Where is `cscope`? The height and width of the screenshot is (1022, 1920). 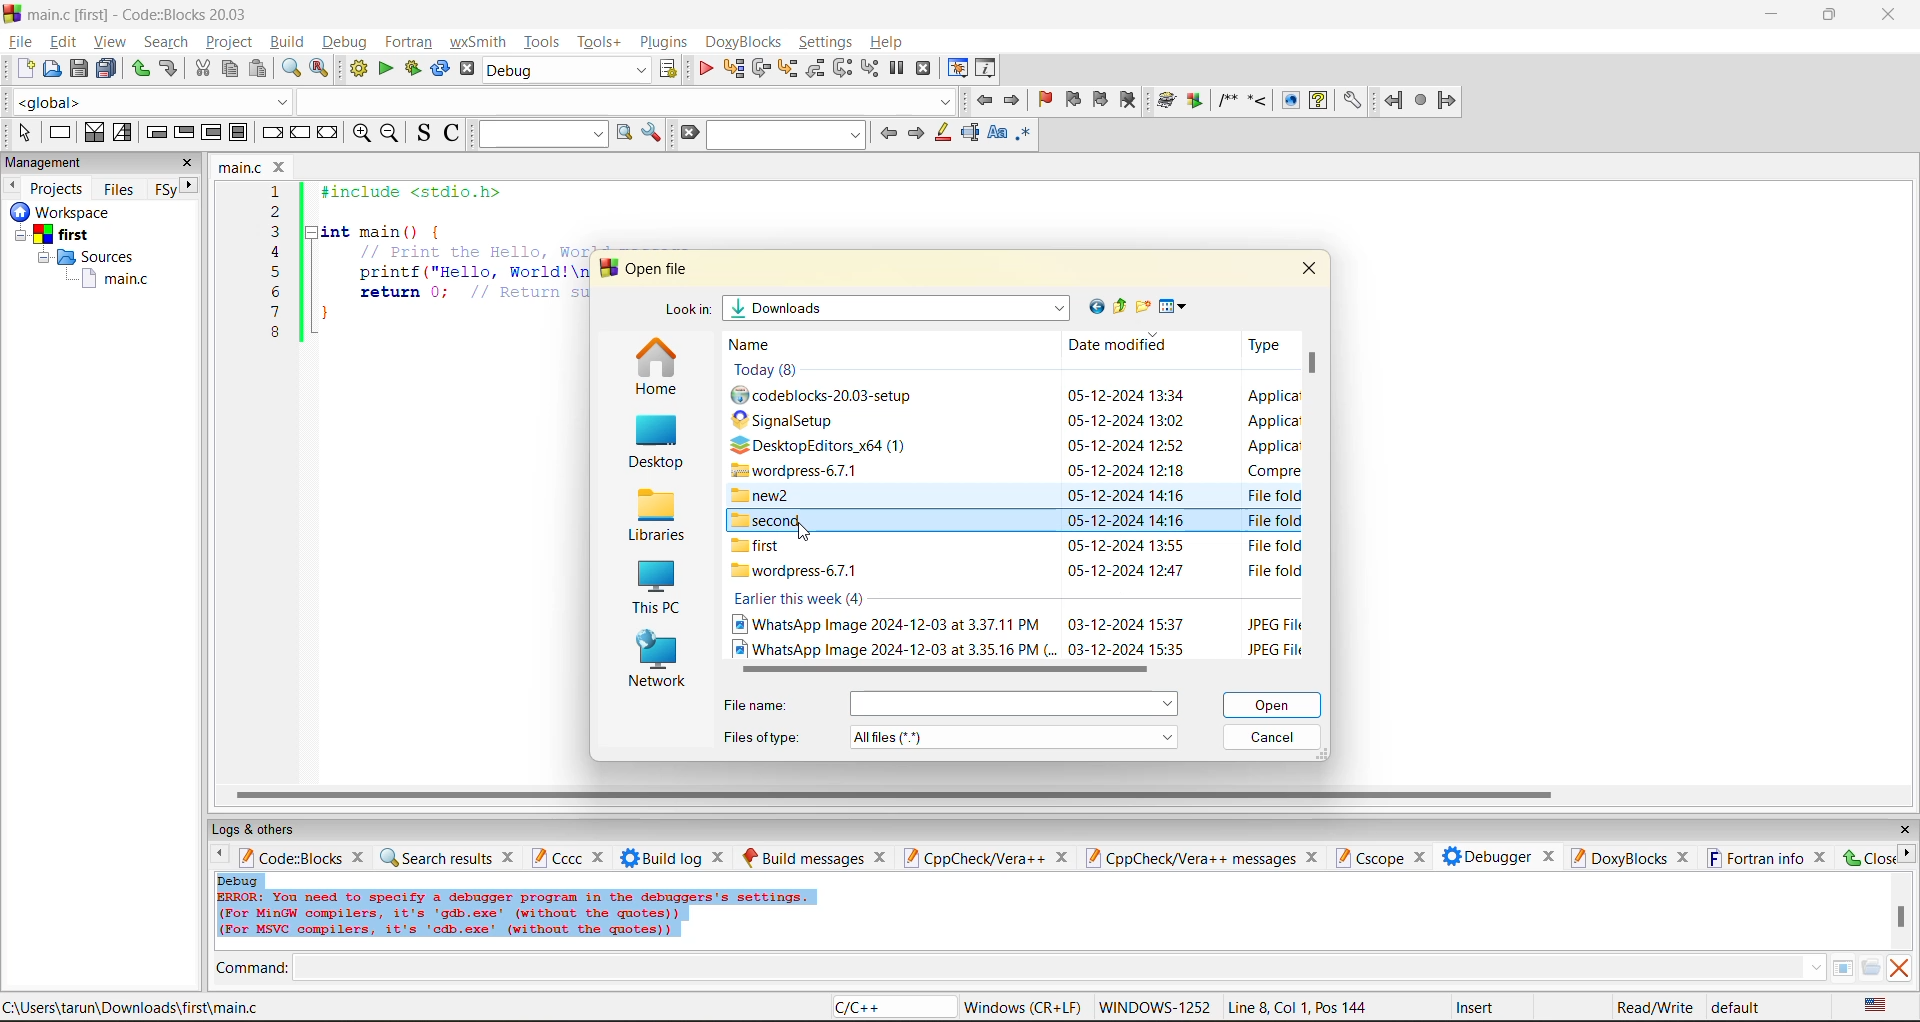
cscope is located at coordinates (1368, 856).